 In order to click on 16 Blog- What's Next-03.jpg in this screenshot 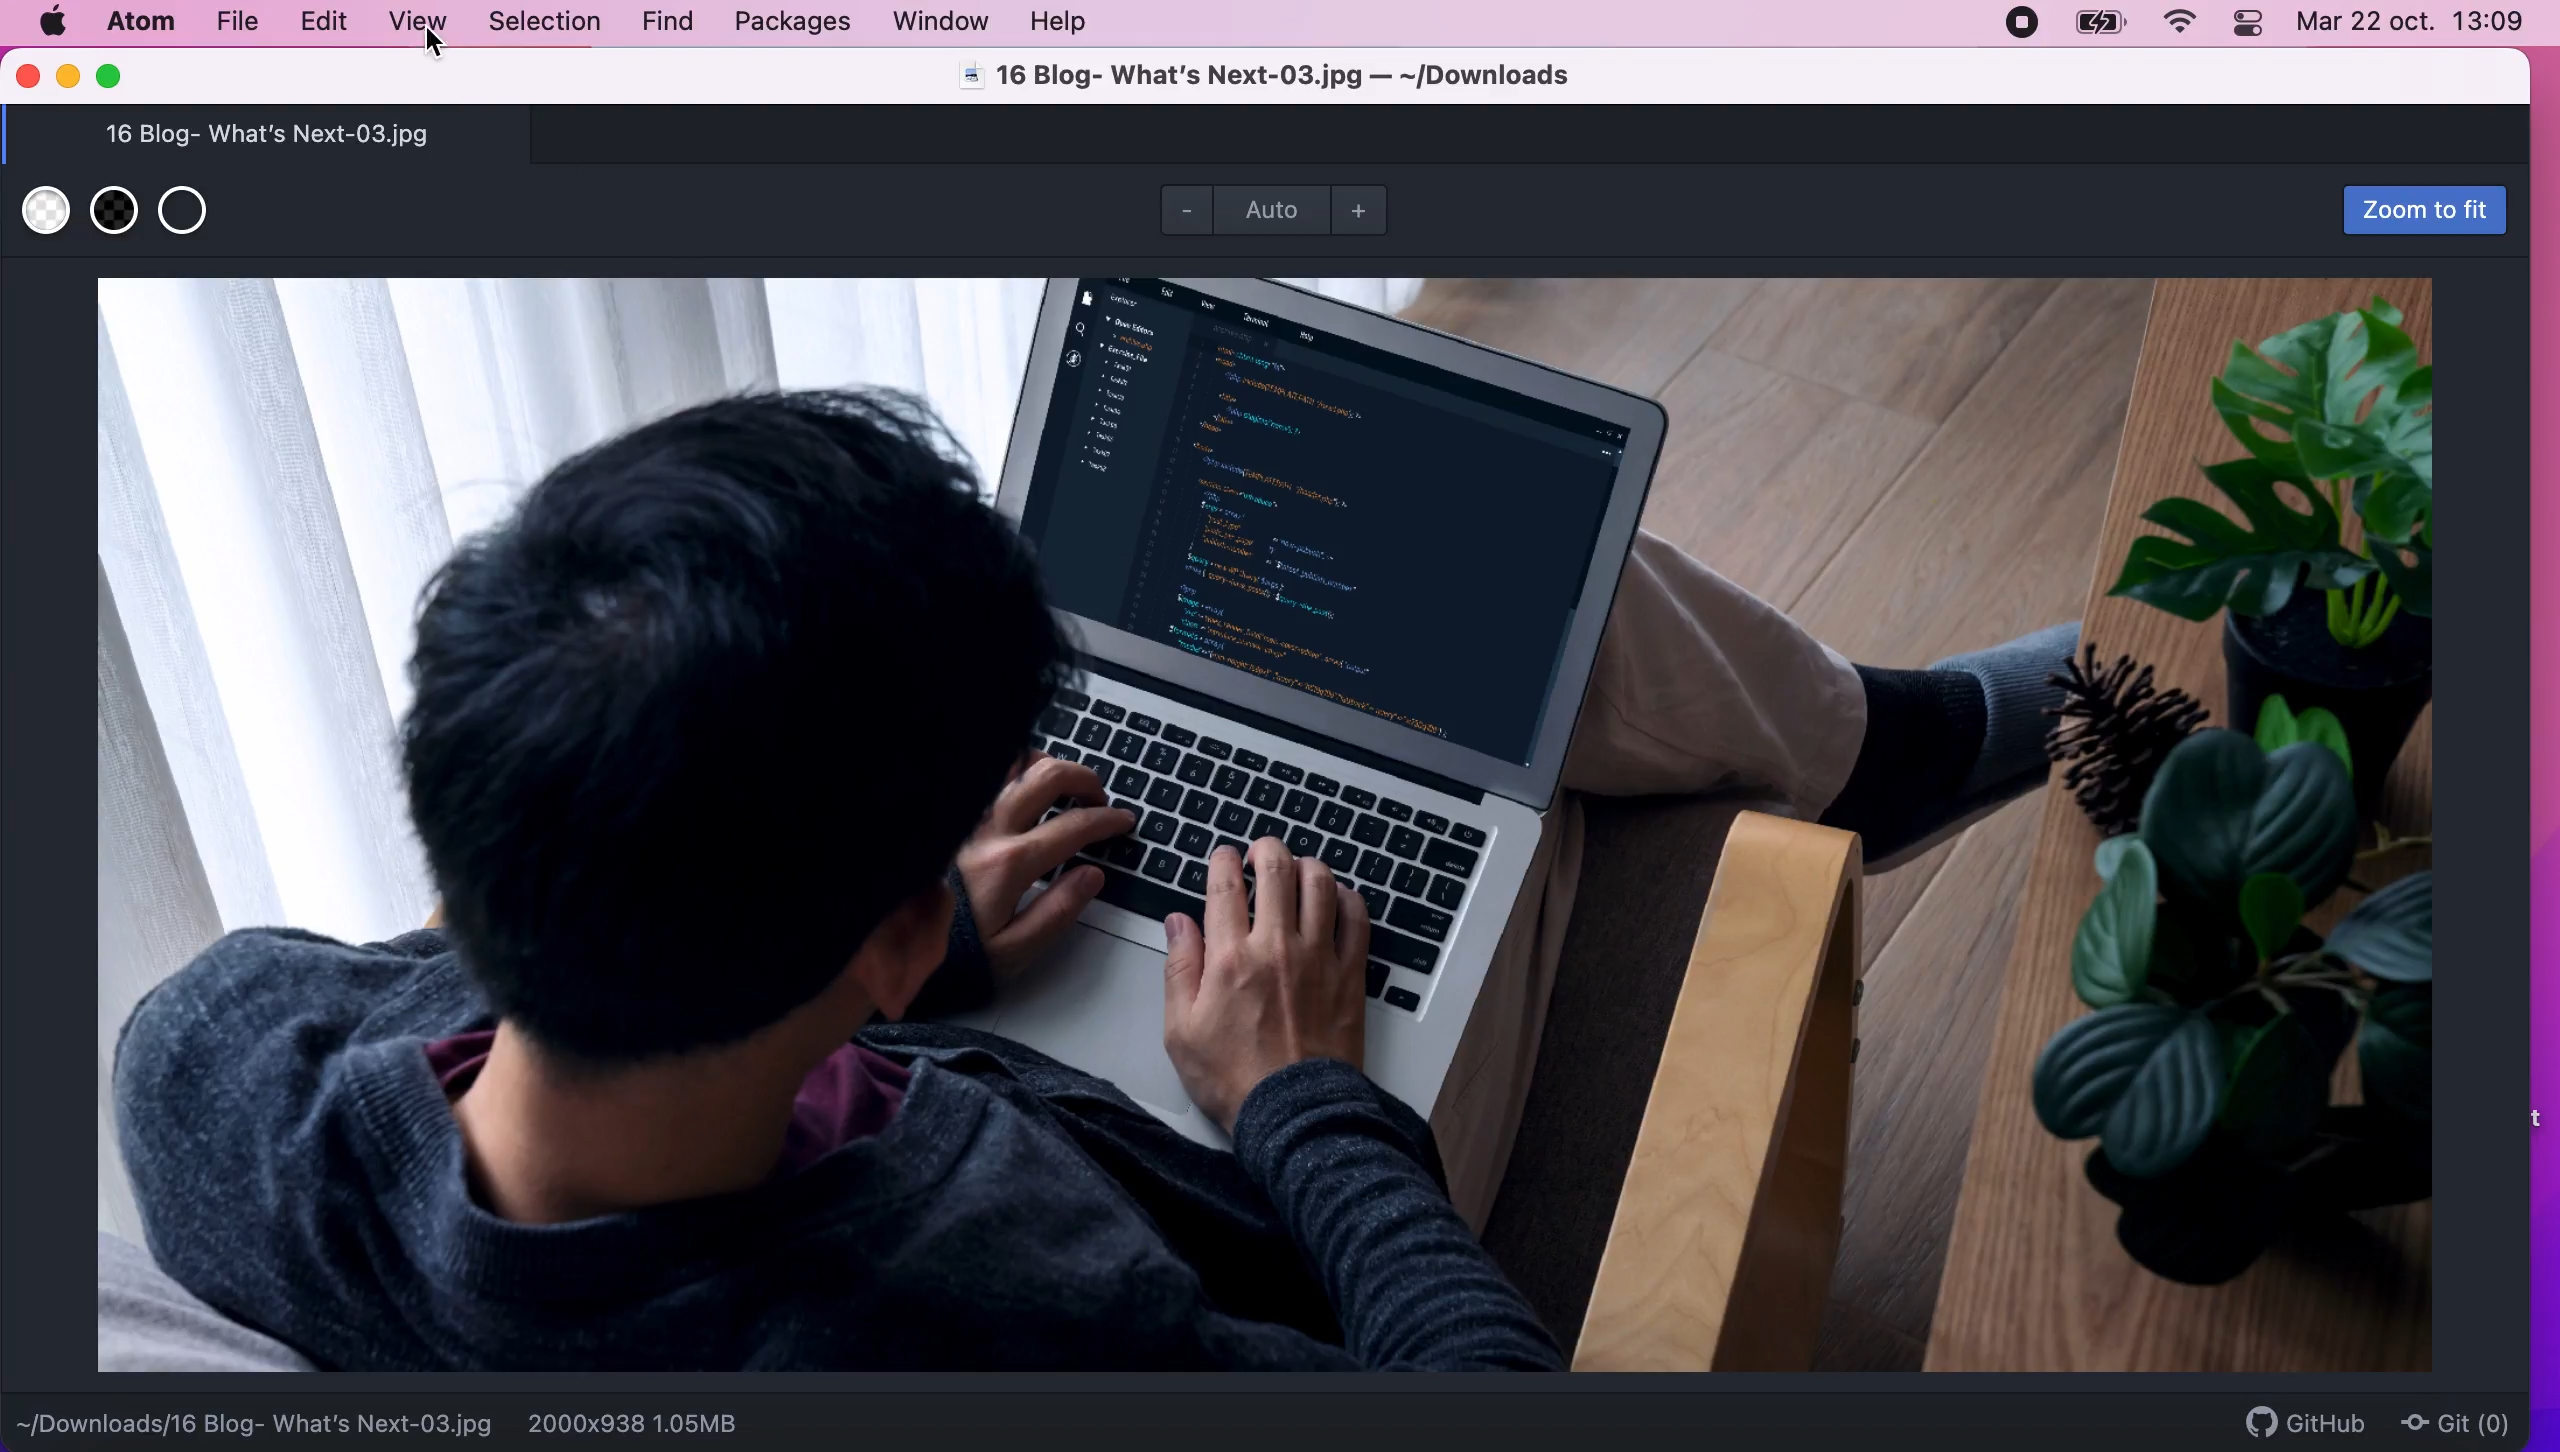, I will do `click(267, 132)`.